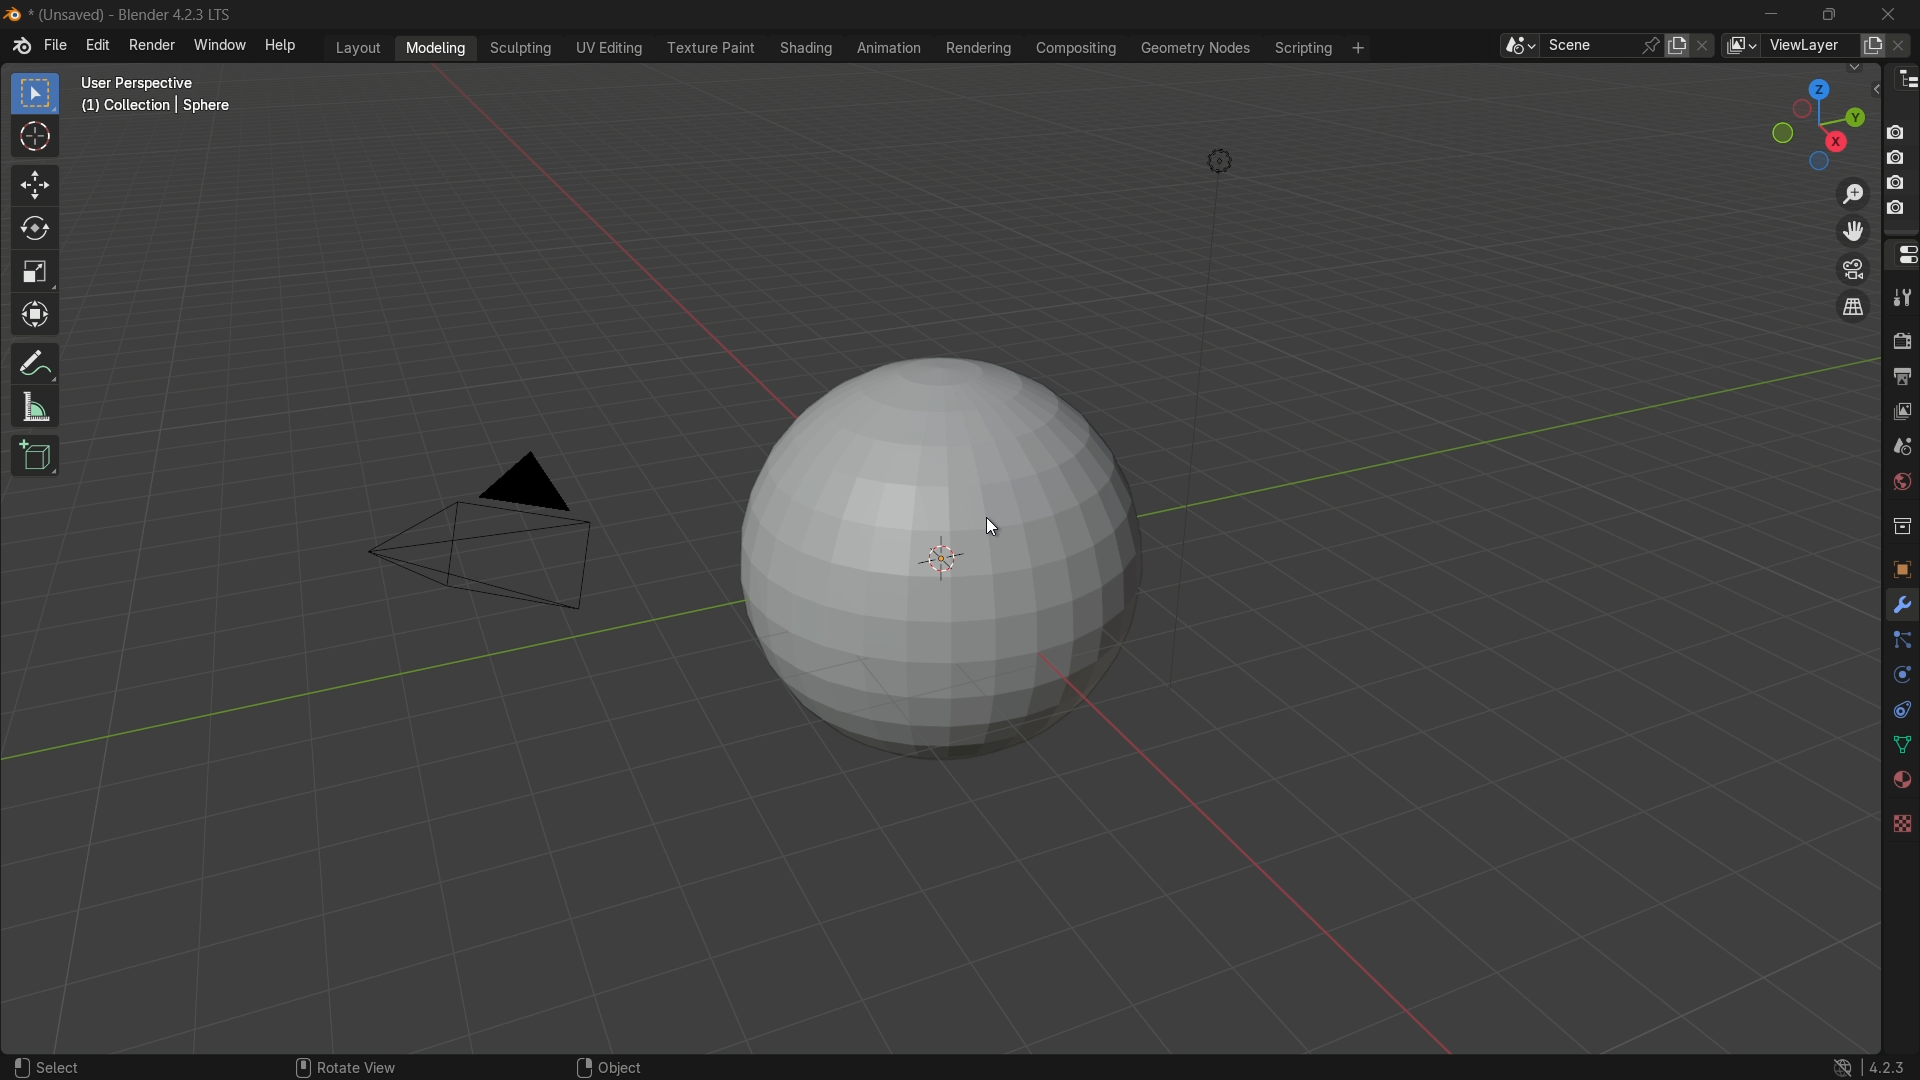  I want to click on uv editing menu, so click(610, 48).